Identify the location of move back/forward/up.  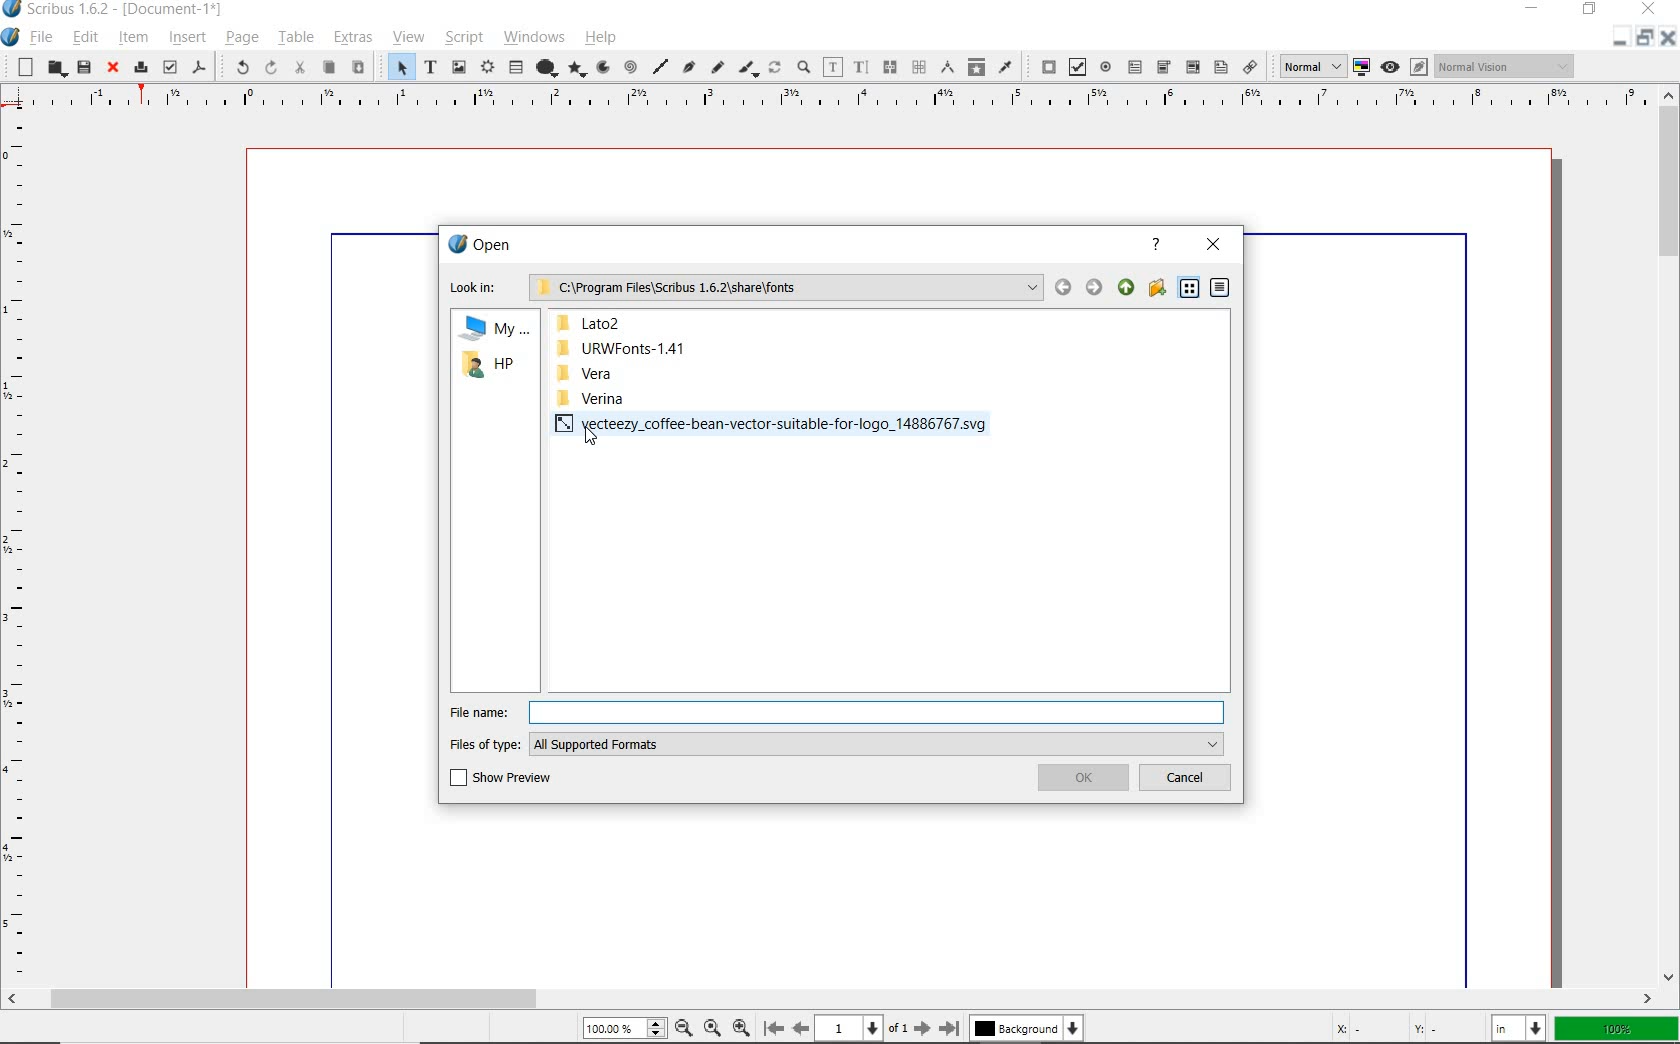
(1093, 286).